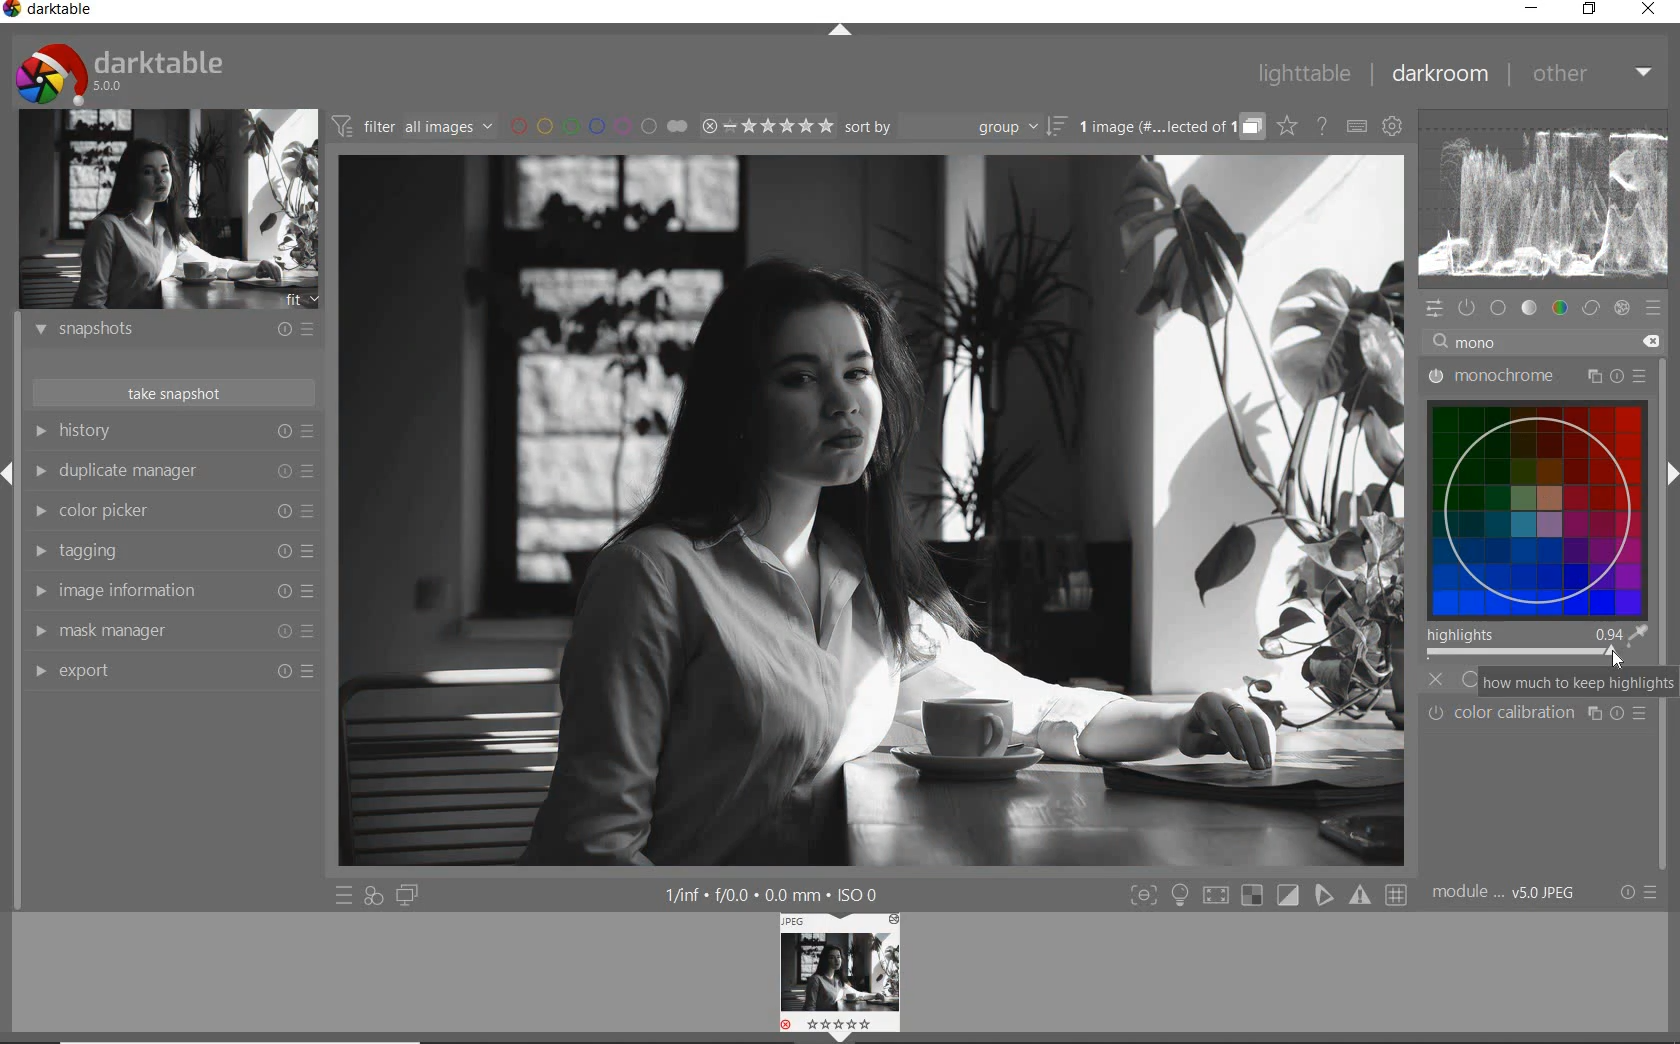  I want to click on system name, so click(50, 12).